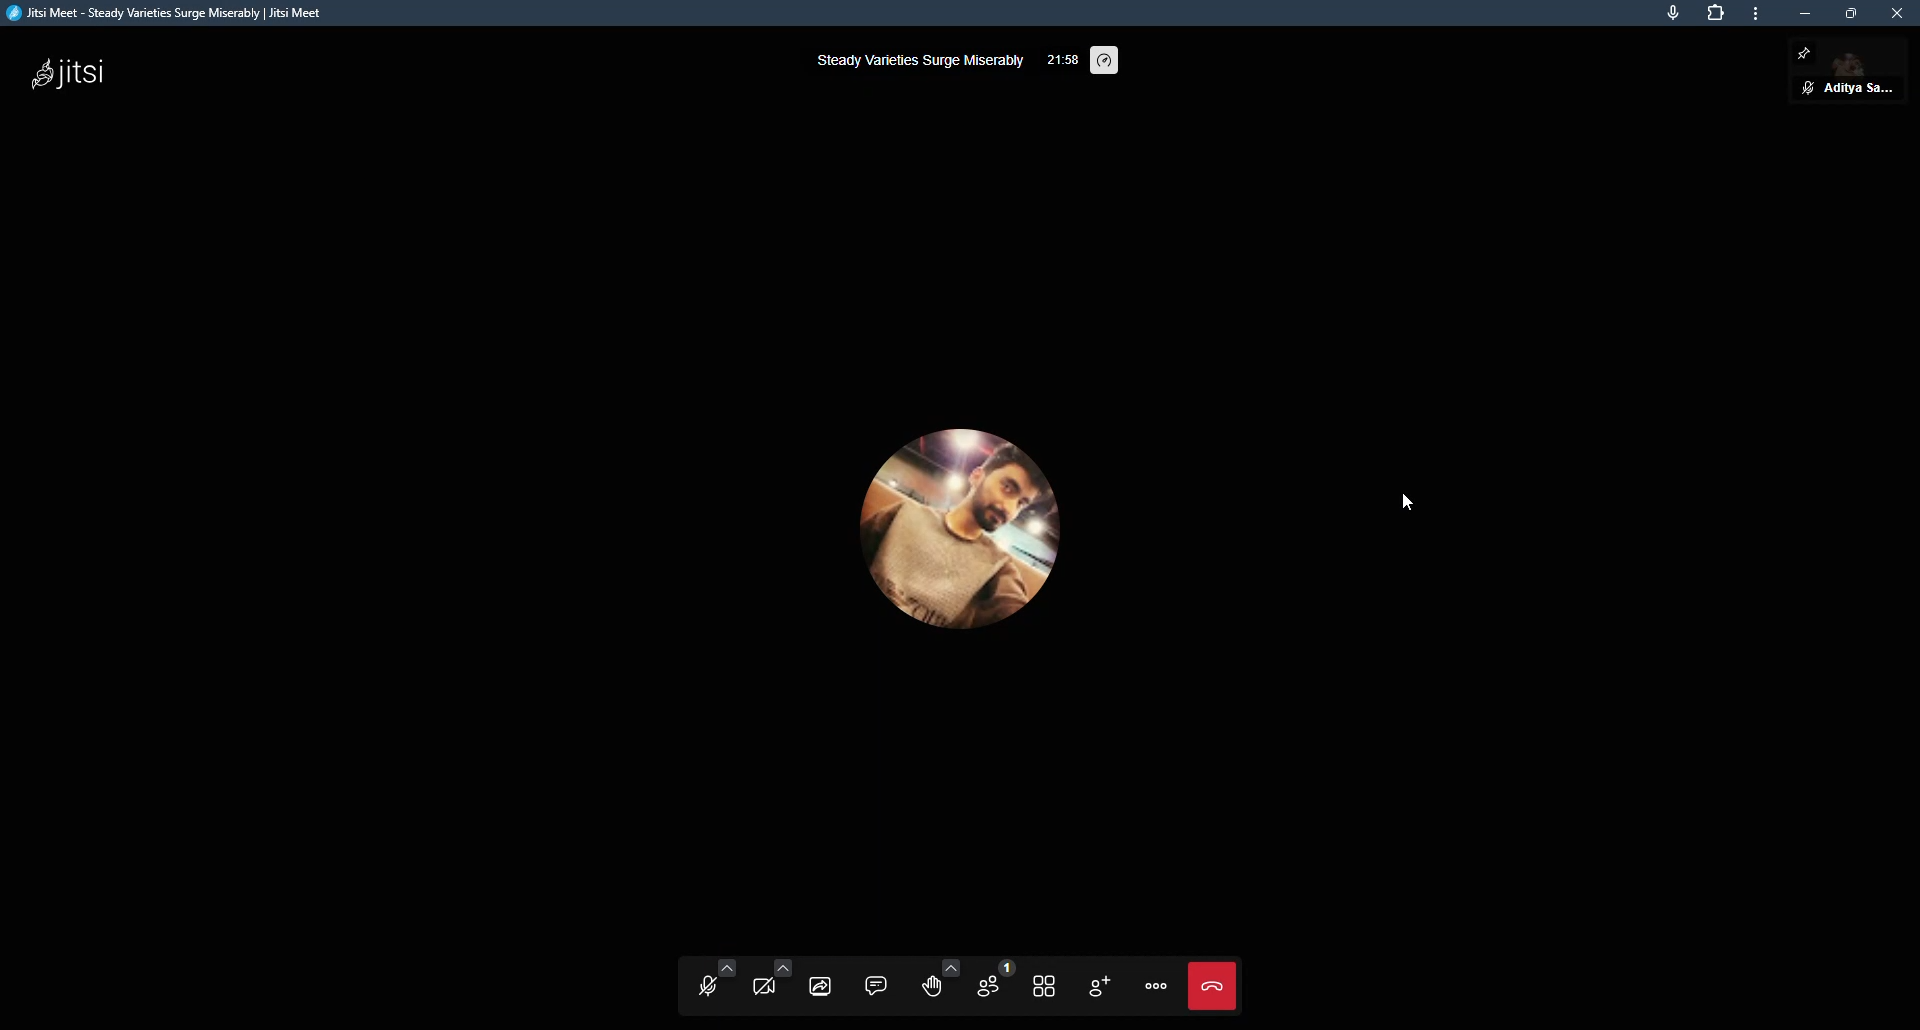 The image size is (1920, 1030). What do you see at coordinates (1808, 86) in the screenshot?
I see `muted` at bounding box center [1808, 86].